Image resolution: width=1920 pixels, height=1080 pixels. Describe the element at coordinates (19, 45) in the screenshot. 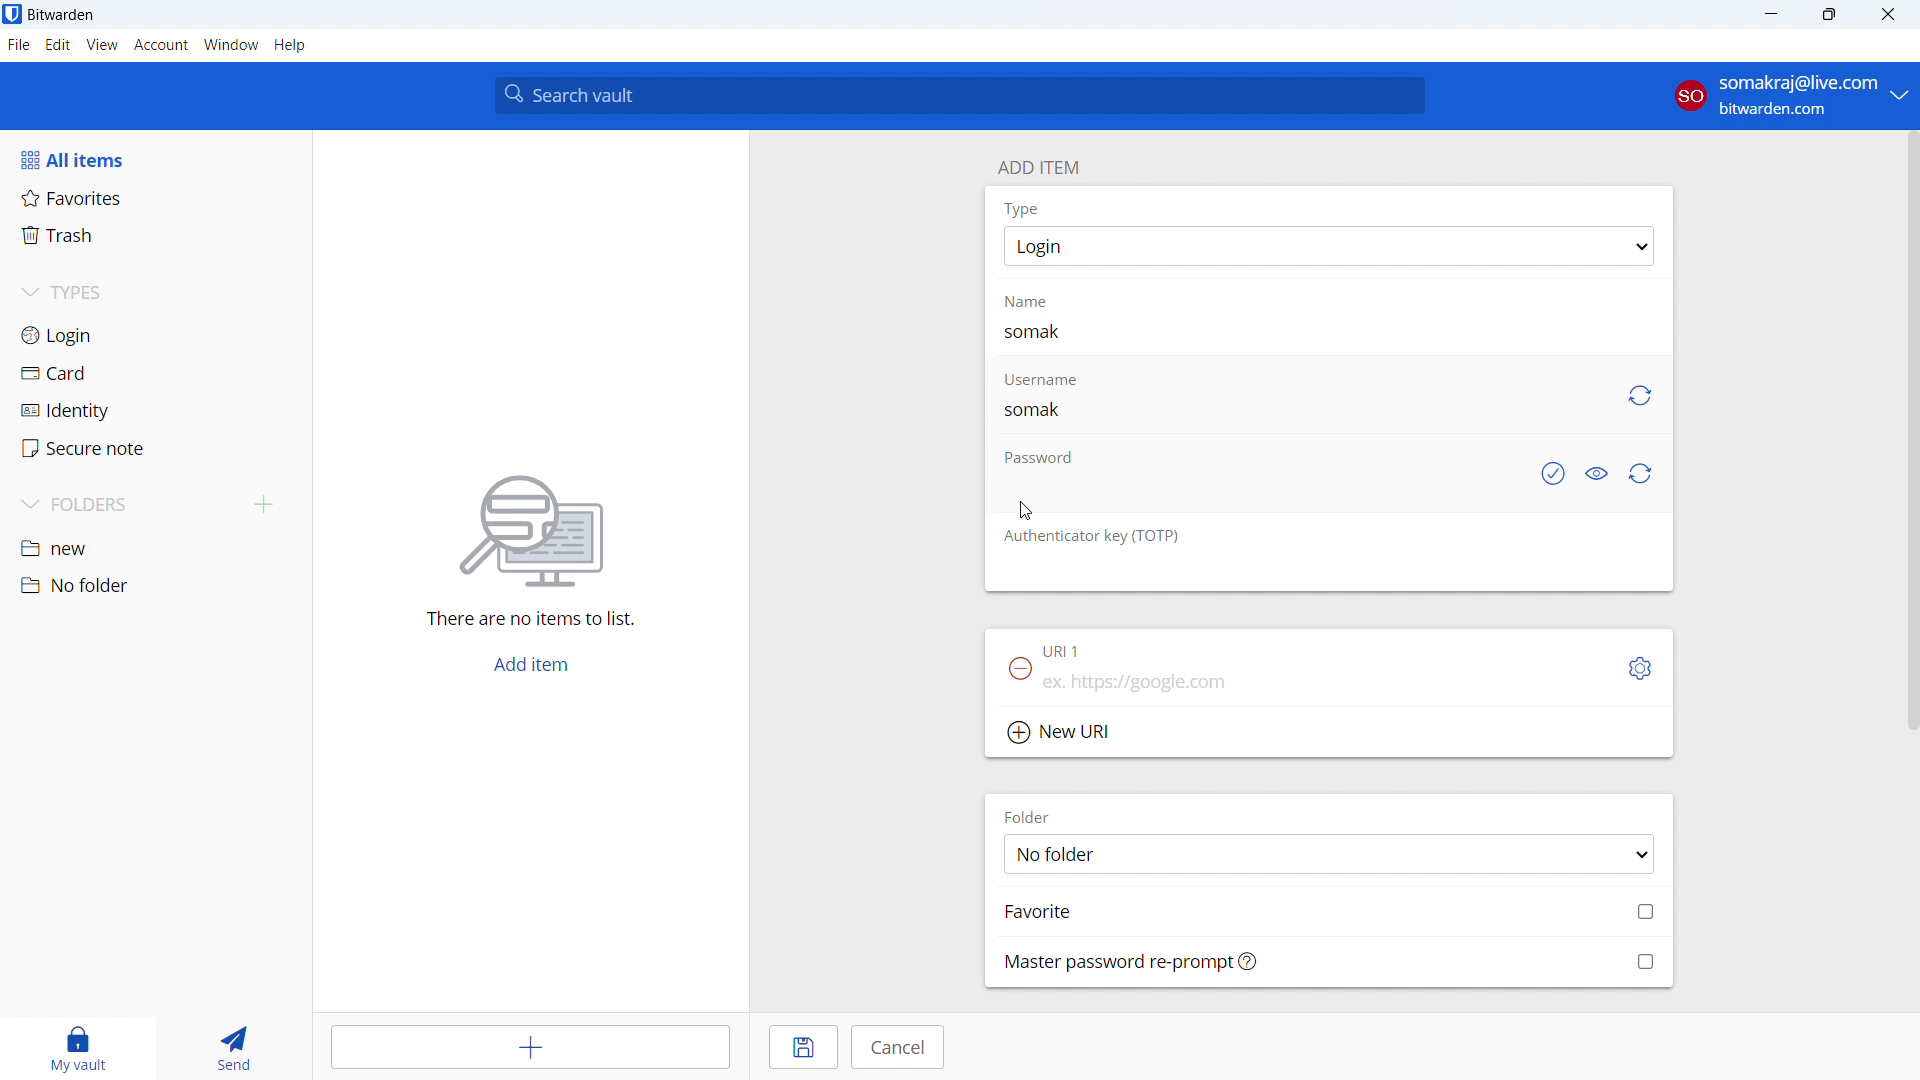

I see `file` at that location.